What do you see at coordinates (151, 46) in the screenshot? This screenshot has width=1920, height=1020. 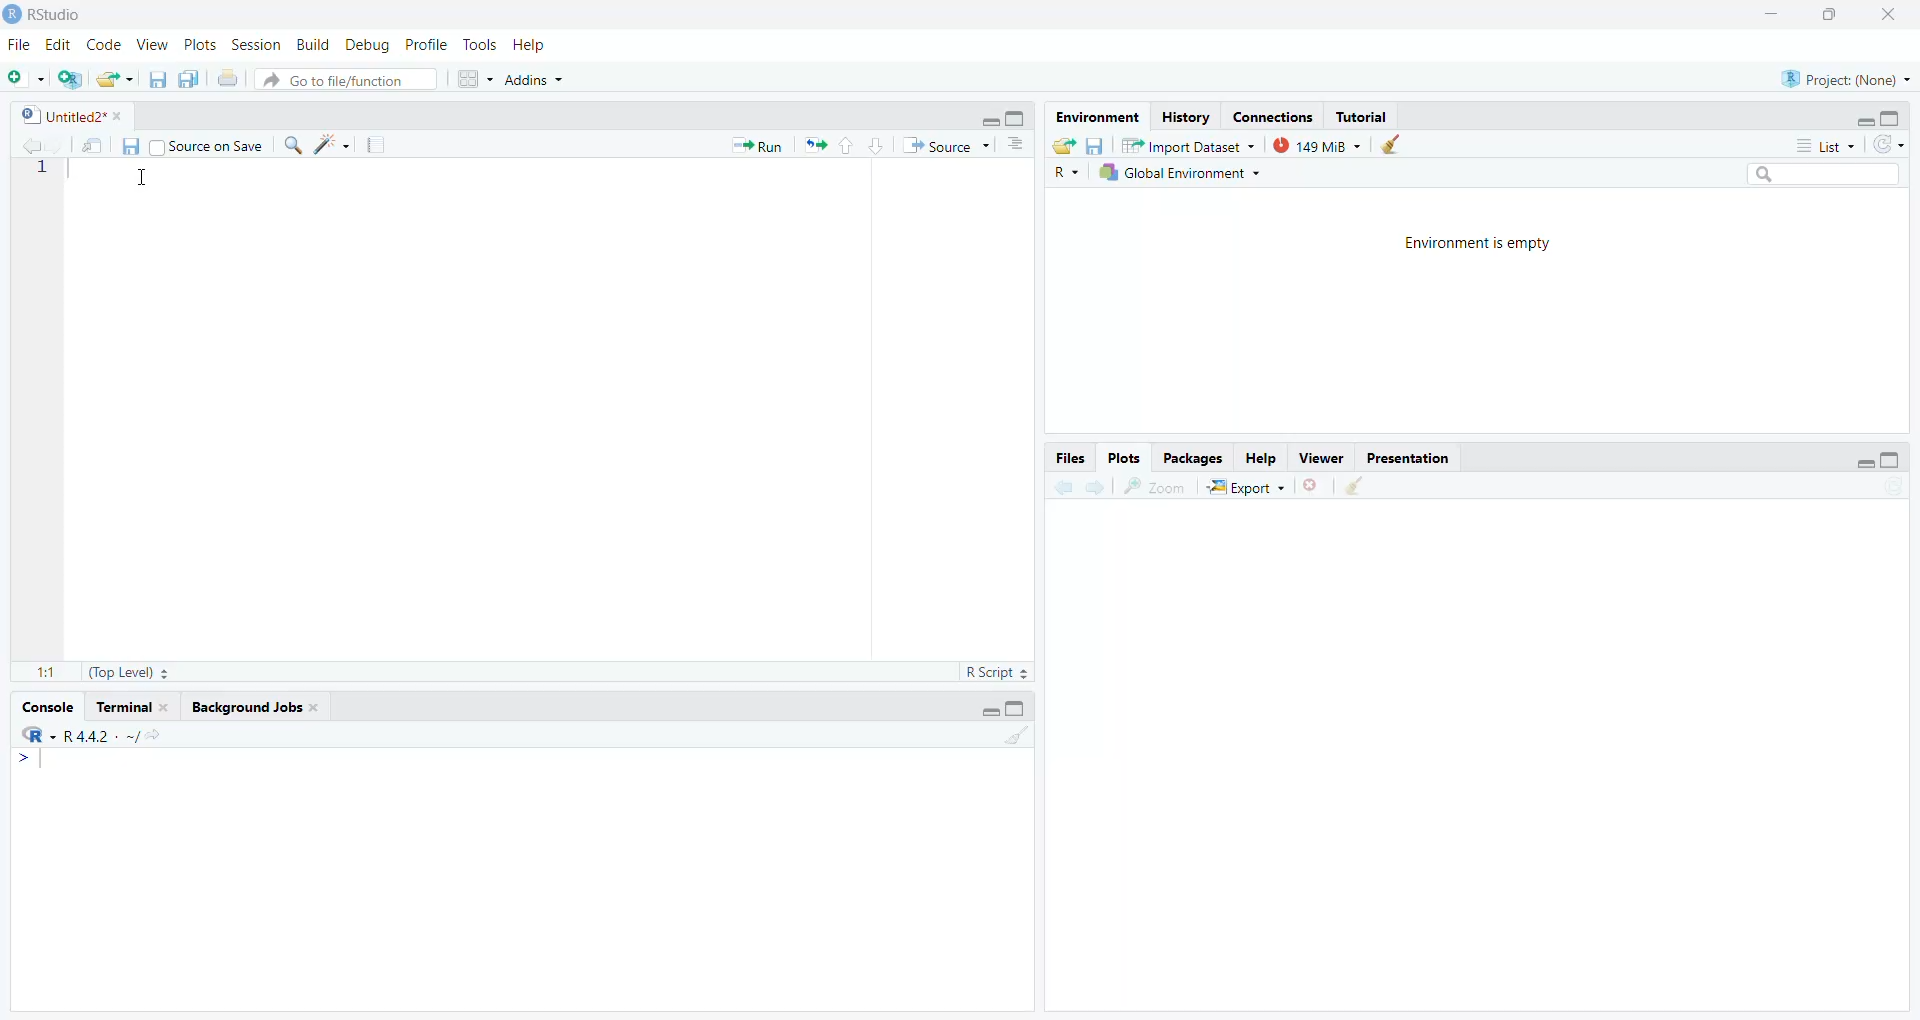 I see `View` at bounding box center [151, 46].